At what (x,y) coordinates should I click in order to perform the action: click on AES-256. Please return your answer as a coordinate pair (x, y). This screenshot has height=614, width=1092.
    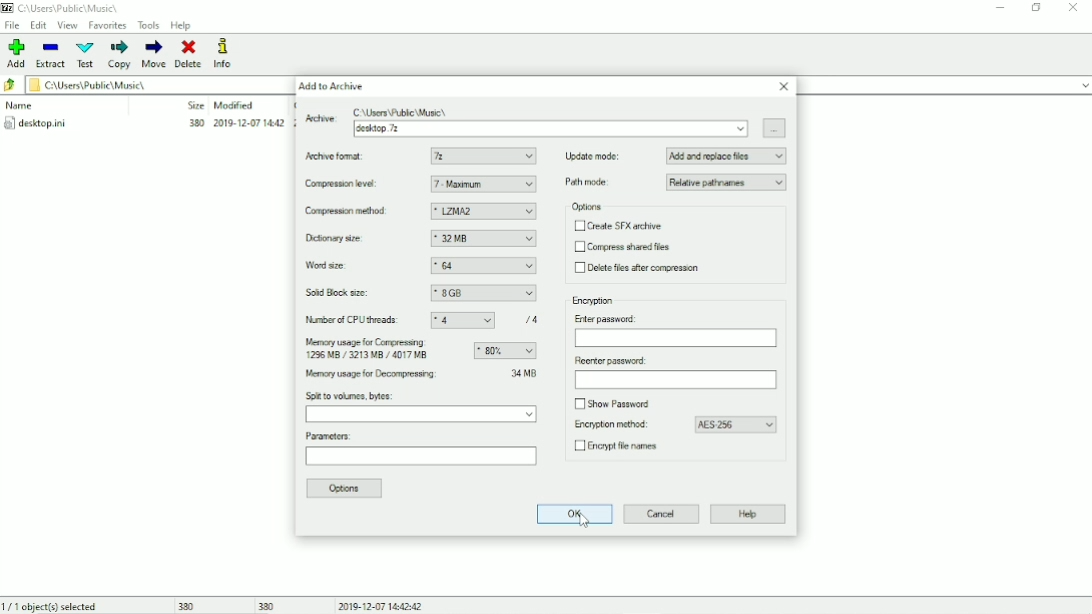
    Looking at the image, I should click on (736, 425).